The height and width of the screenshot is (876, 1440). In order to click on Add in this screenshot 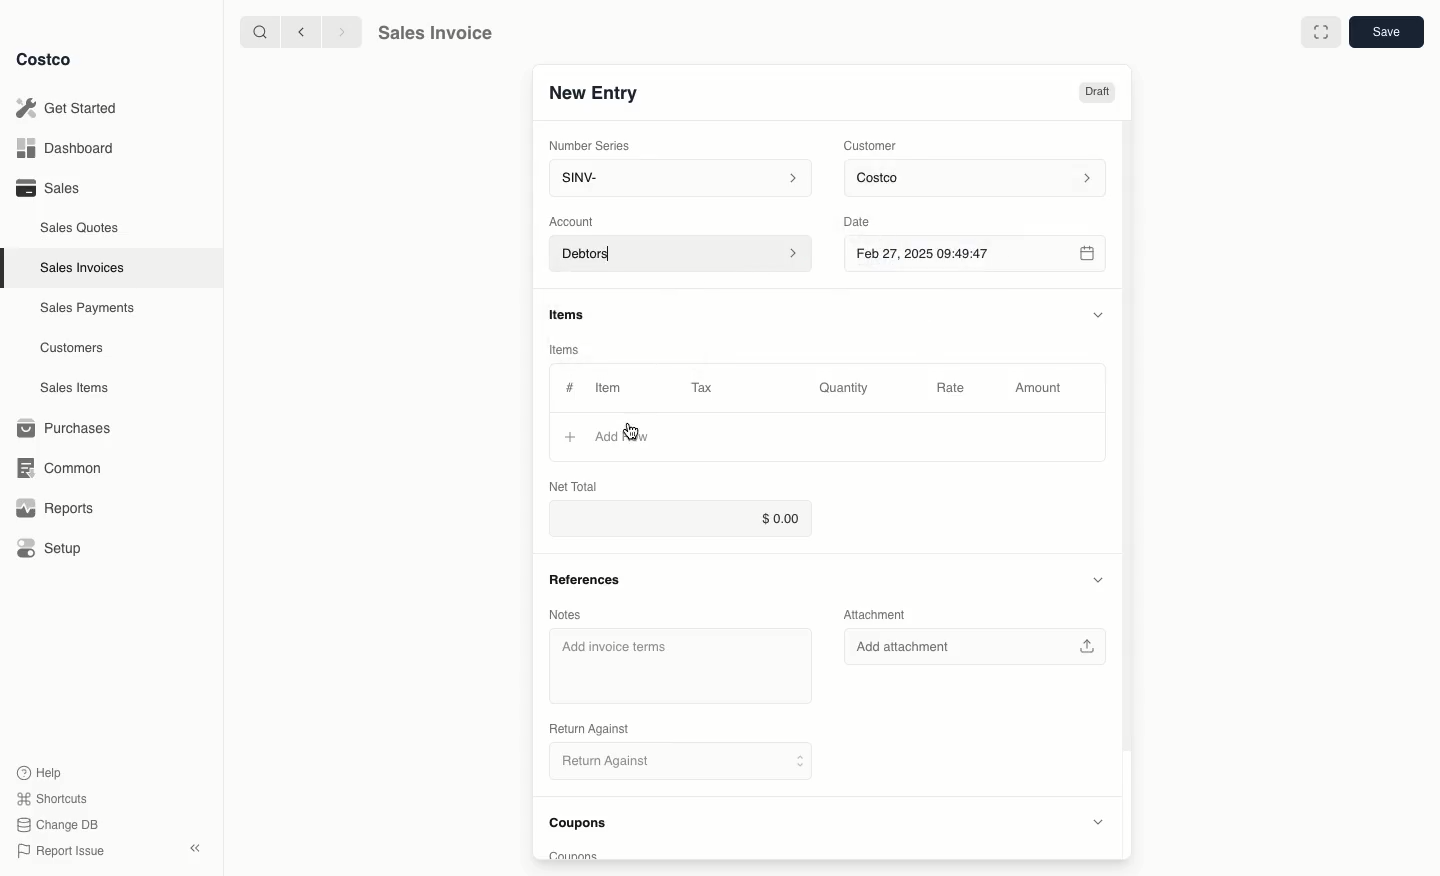, I will do `click(569, 436)`.